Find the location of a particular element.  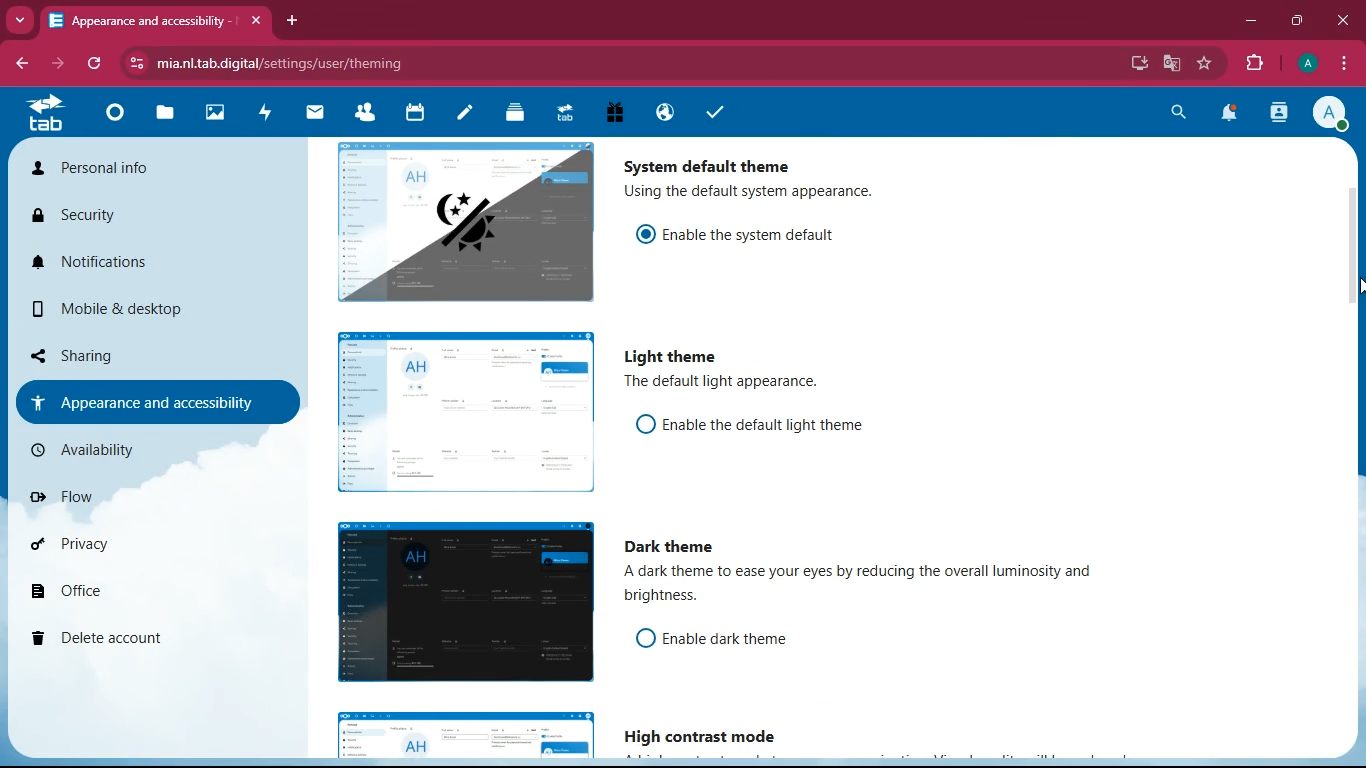

image is located at coordinates (468, 736).